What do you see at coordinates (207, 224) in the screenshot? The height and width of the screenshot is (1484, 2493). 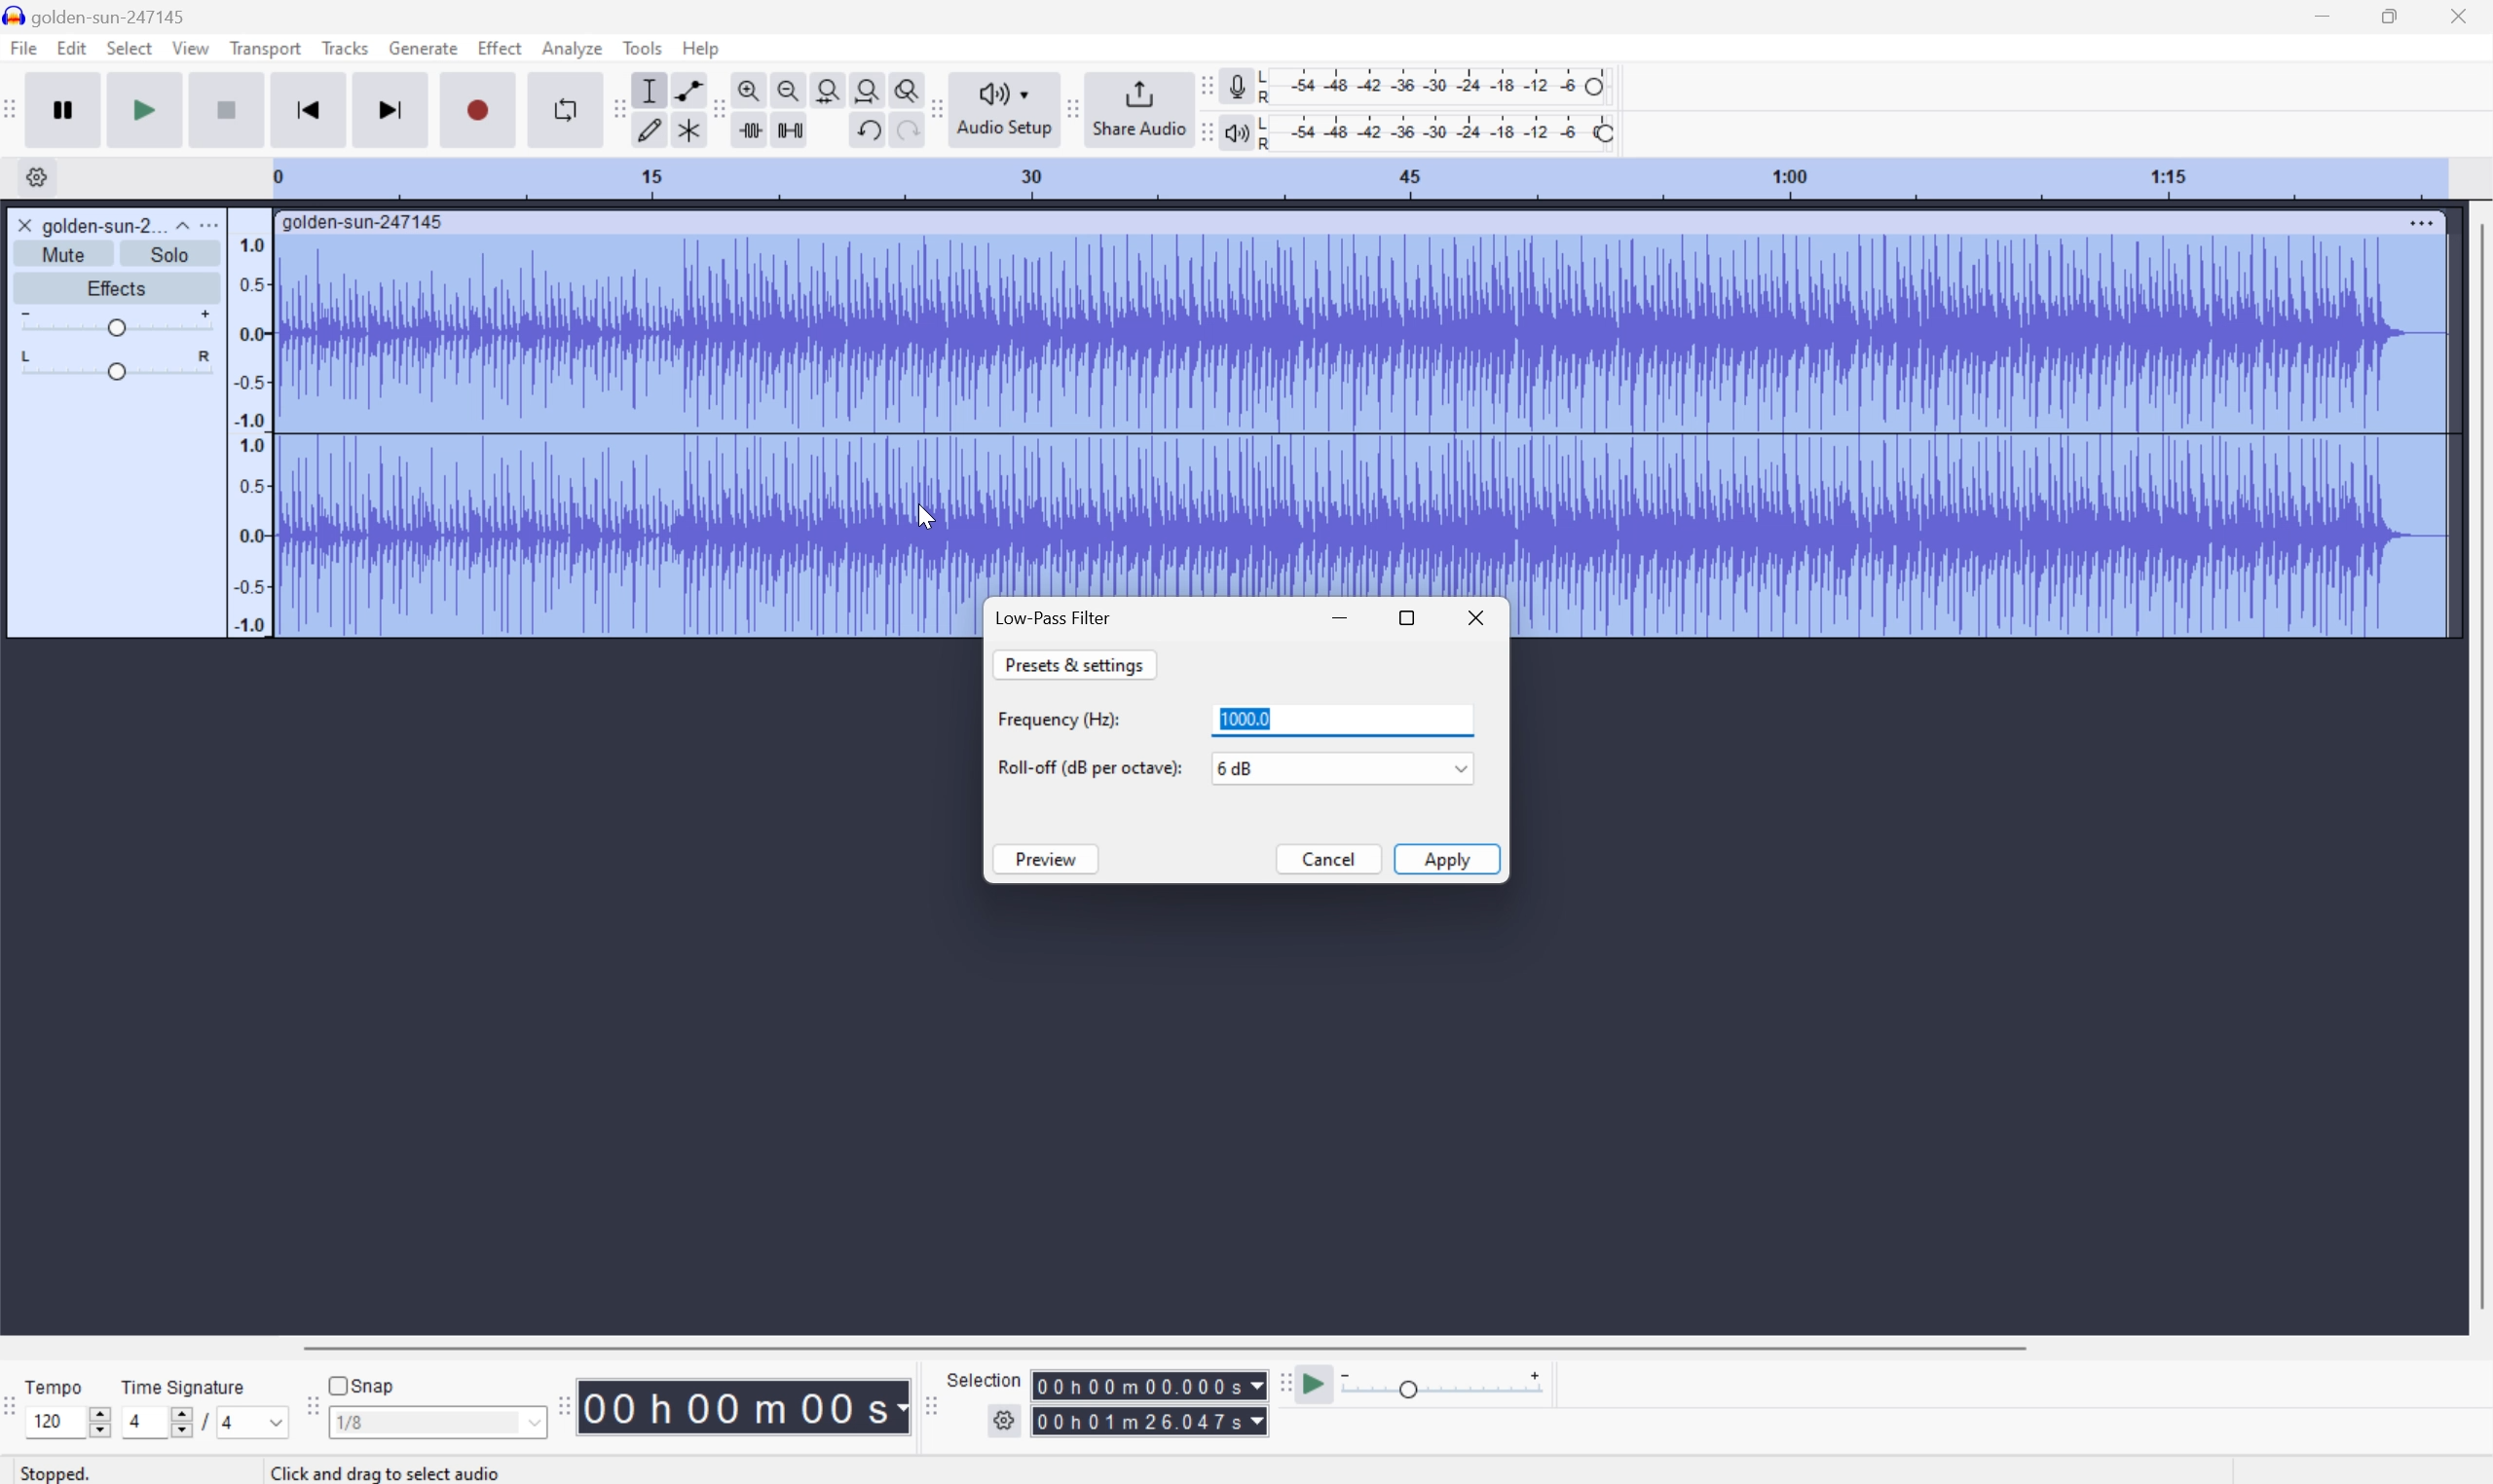 I see `More` at bounding box center [207, 224].